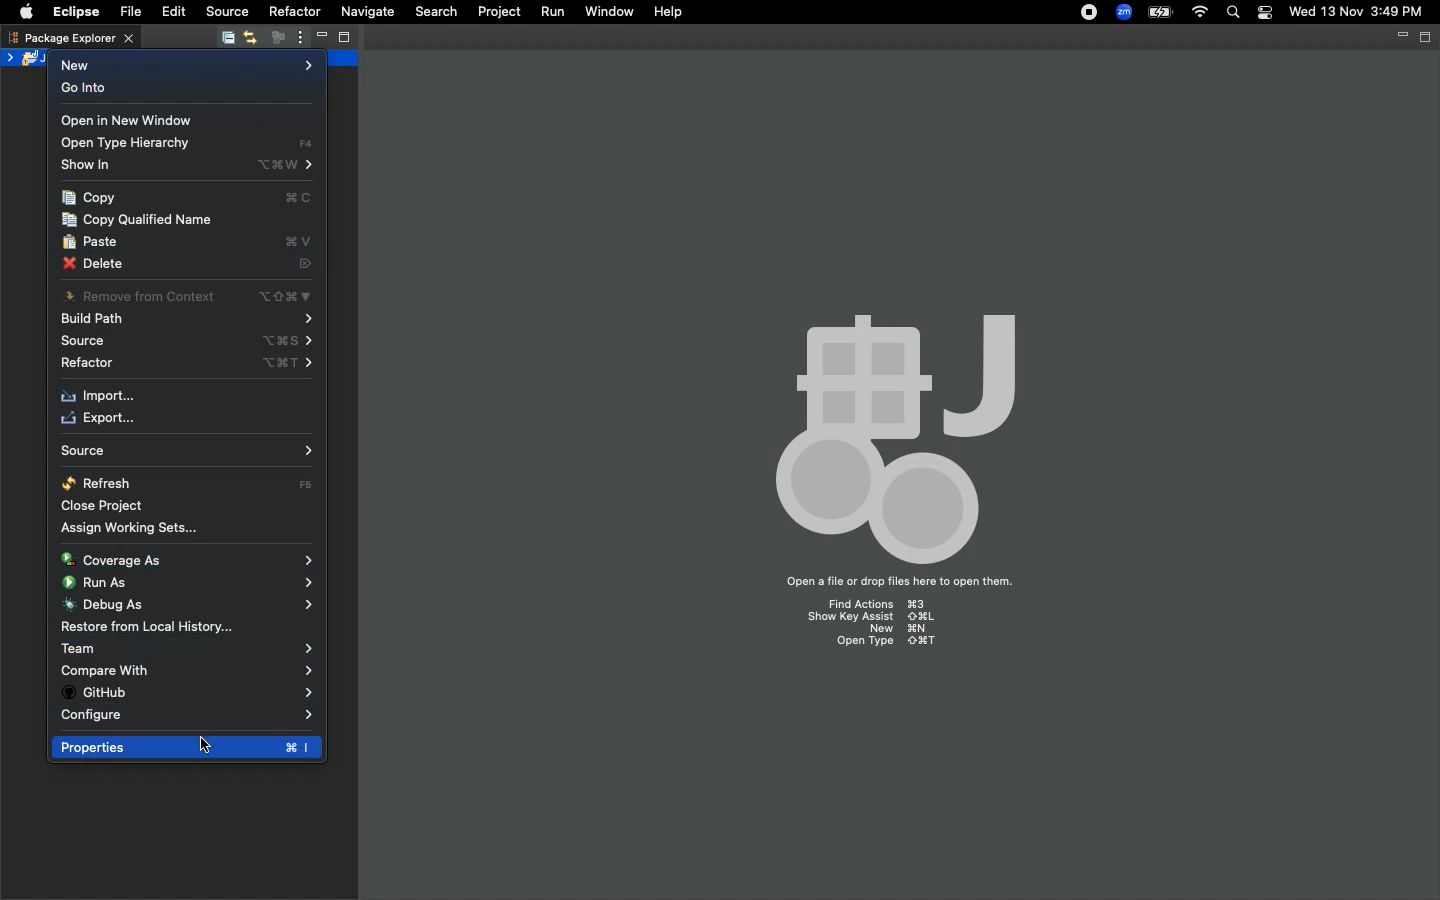 The width and height of the screenshot is (1440, 900). I want to click on Minimize, so click(1400, 39).